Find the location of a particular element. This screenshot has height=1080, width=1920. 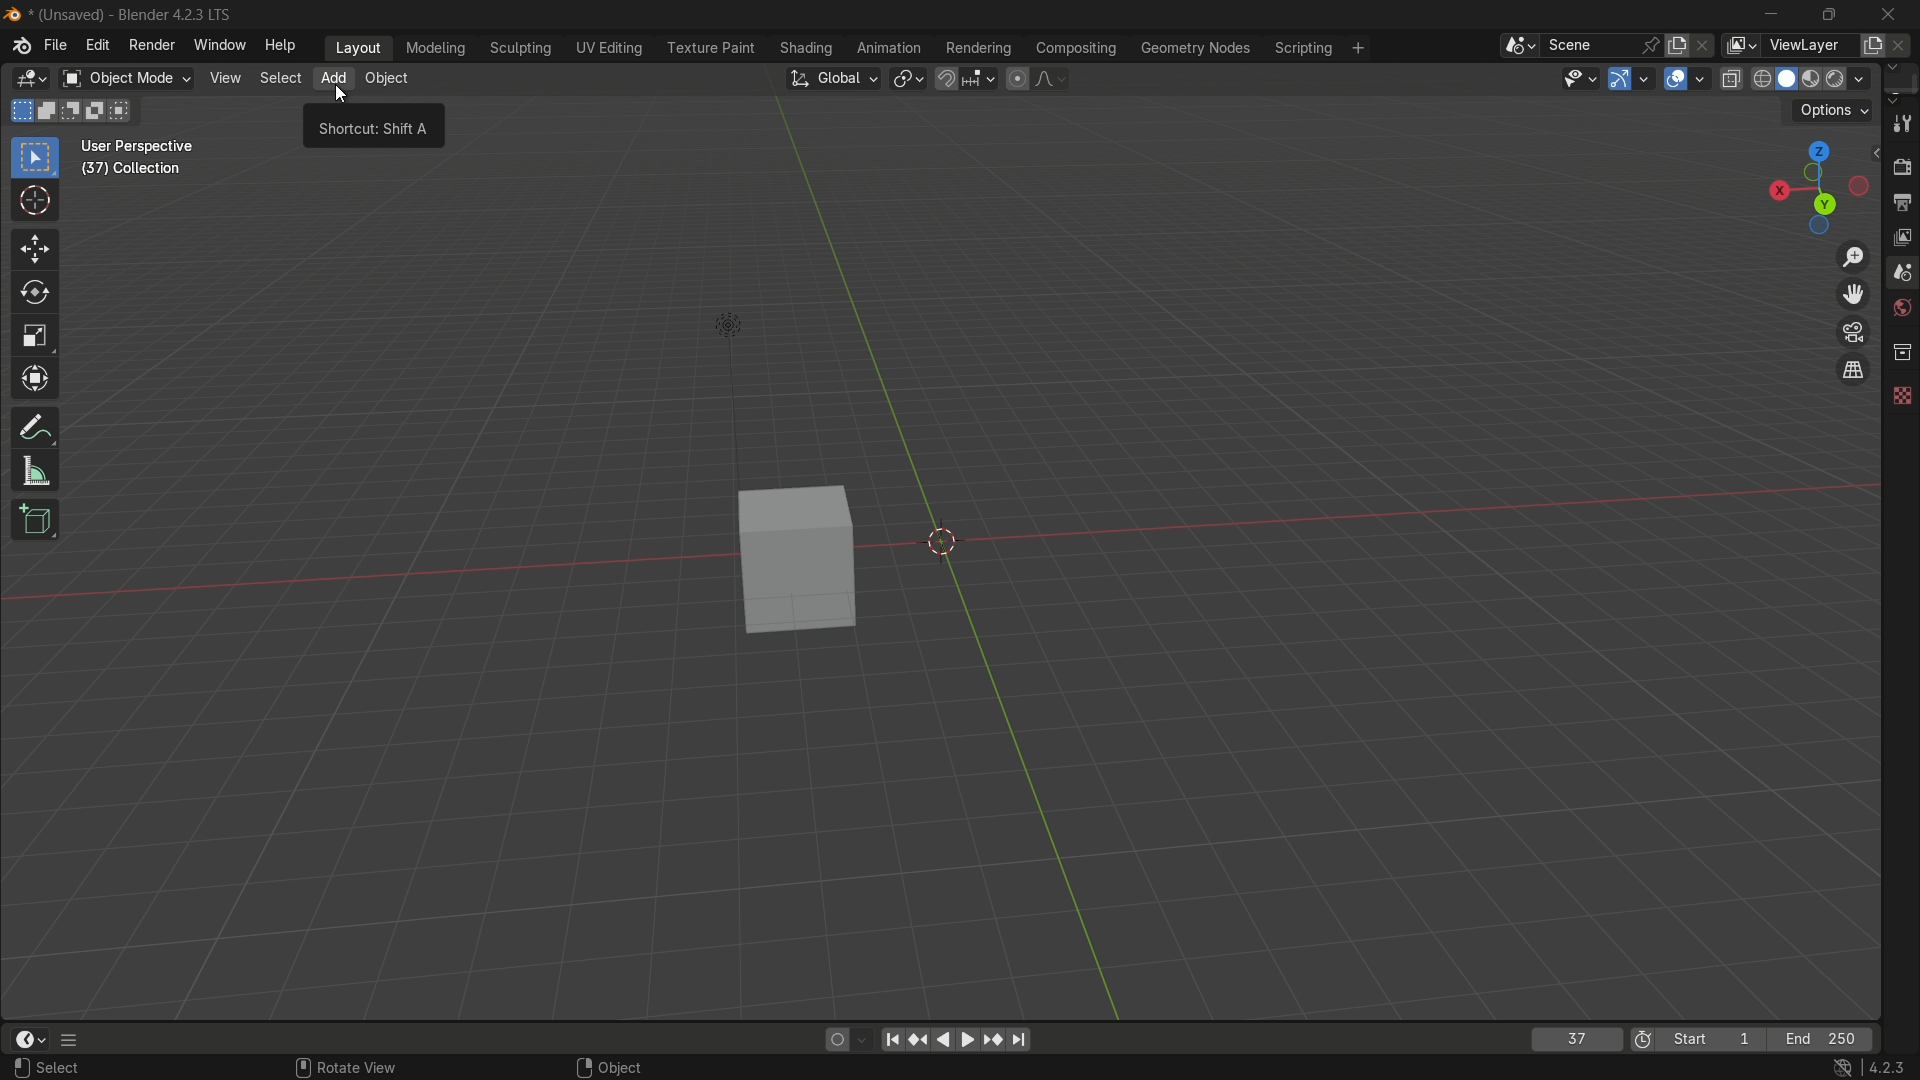

toggle the camera view is located at coordinates (1853, 331).